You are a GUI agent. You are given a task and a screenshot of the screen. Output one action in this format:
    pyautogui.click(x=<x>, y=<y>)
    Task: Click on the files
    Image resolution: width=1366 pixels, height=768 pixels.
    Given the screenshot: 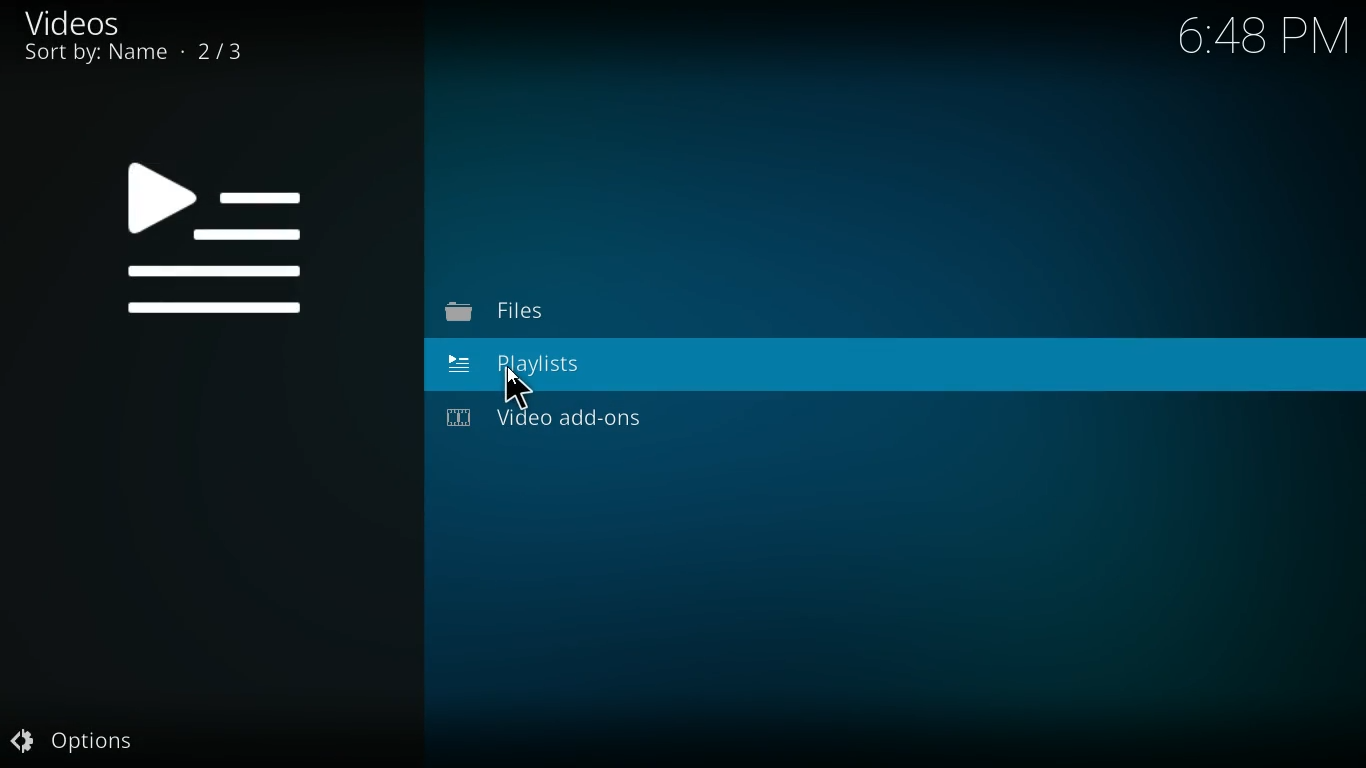 What is the action you would take?
    pyautogui.click(x=534, y=315)
    